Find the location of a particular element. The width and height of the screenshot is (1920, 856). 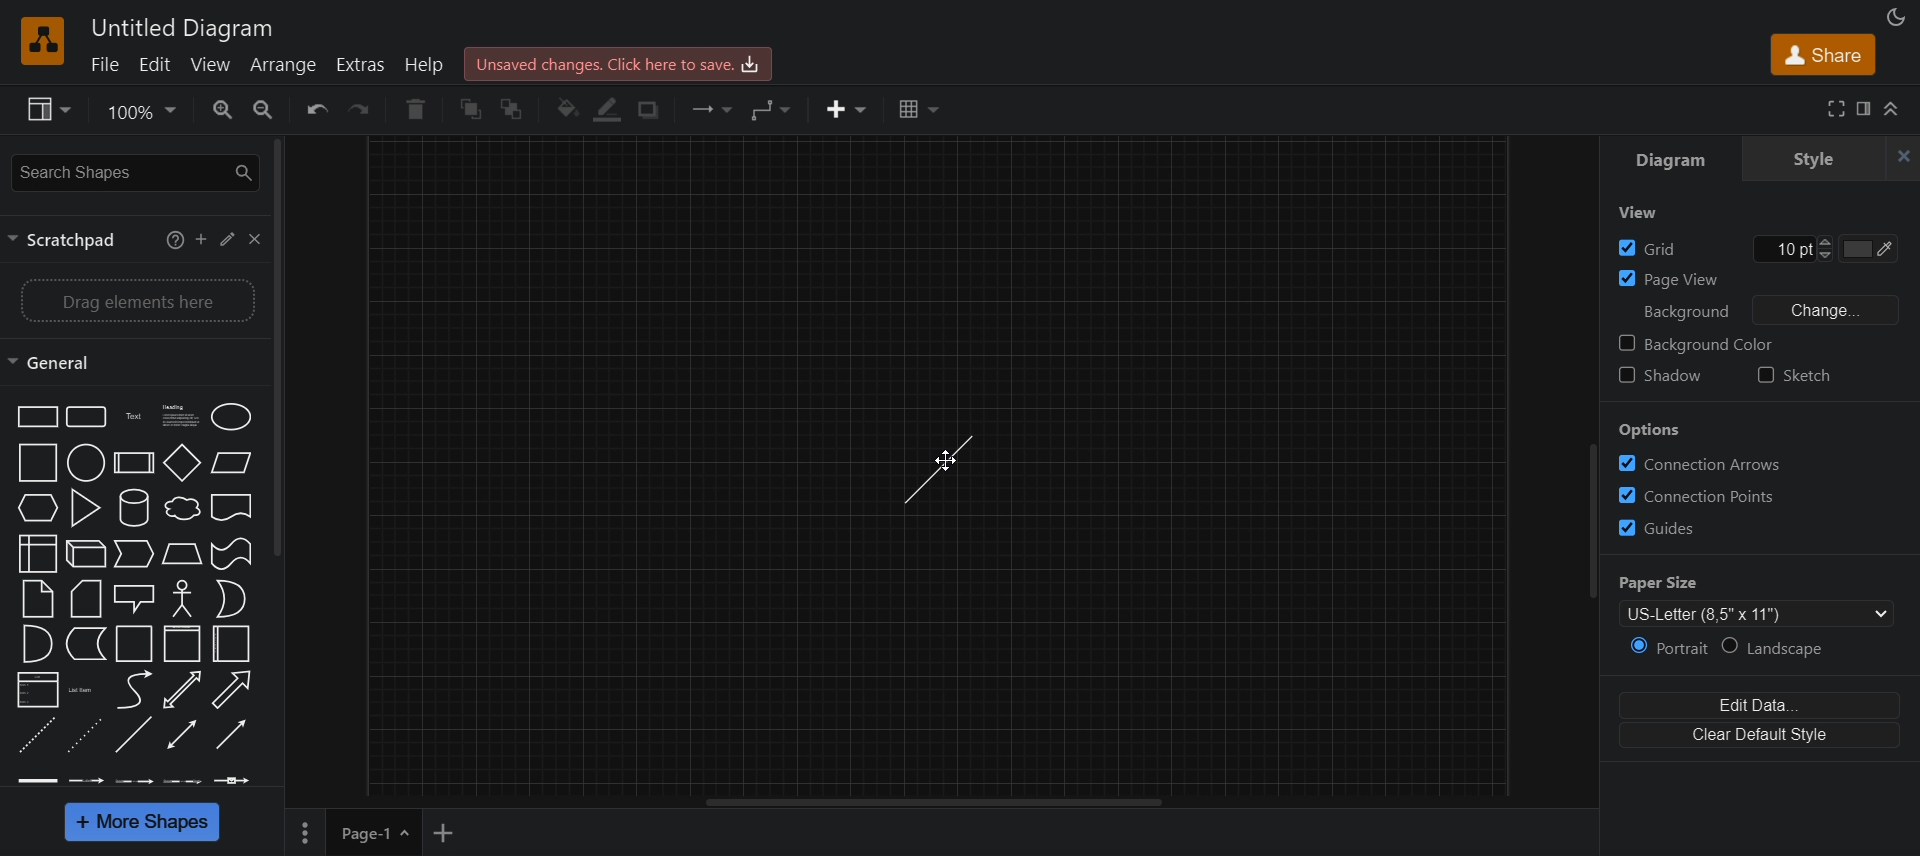

Cylinder is located at coordinates (131, 506).